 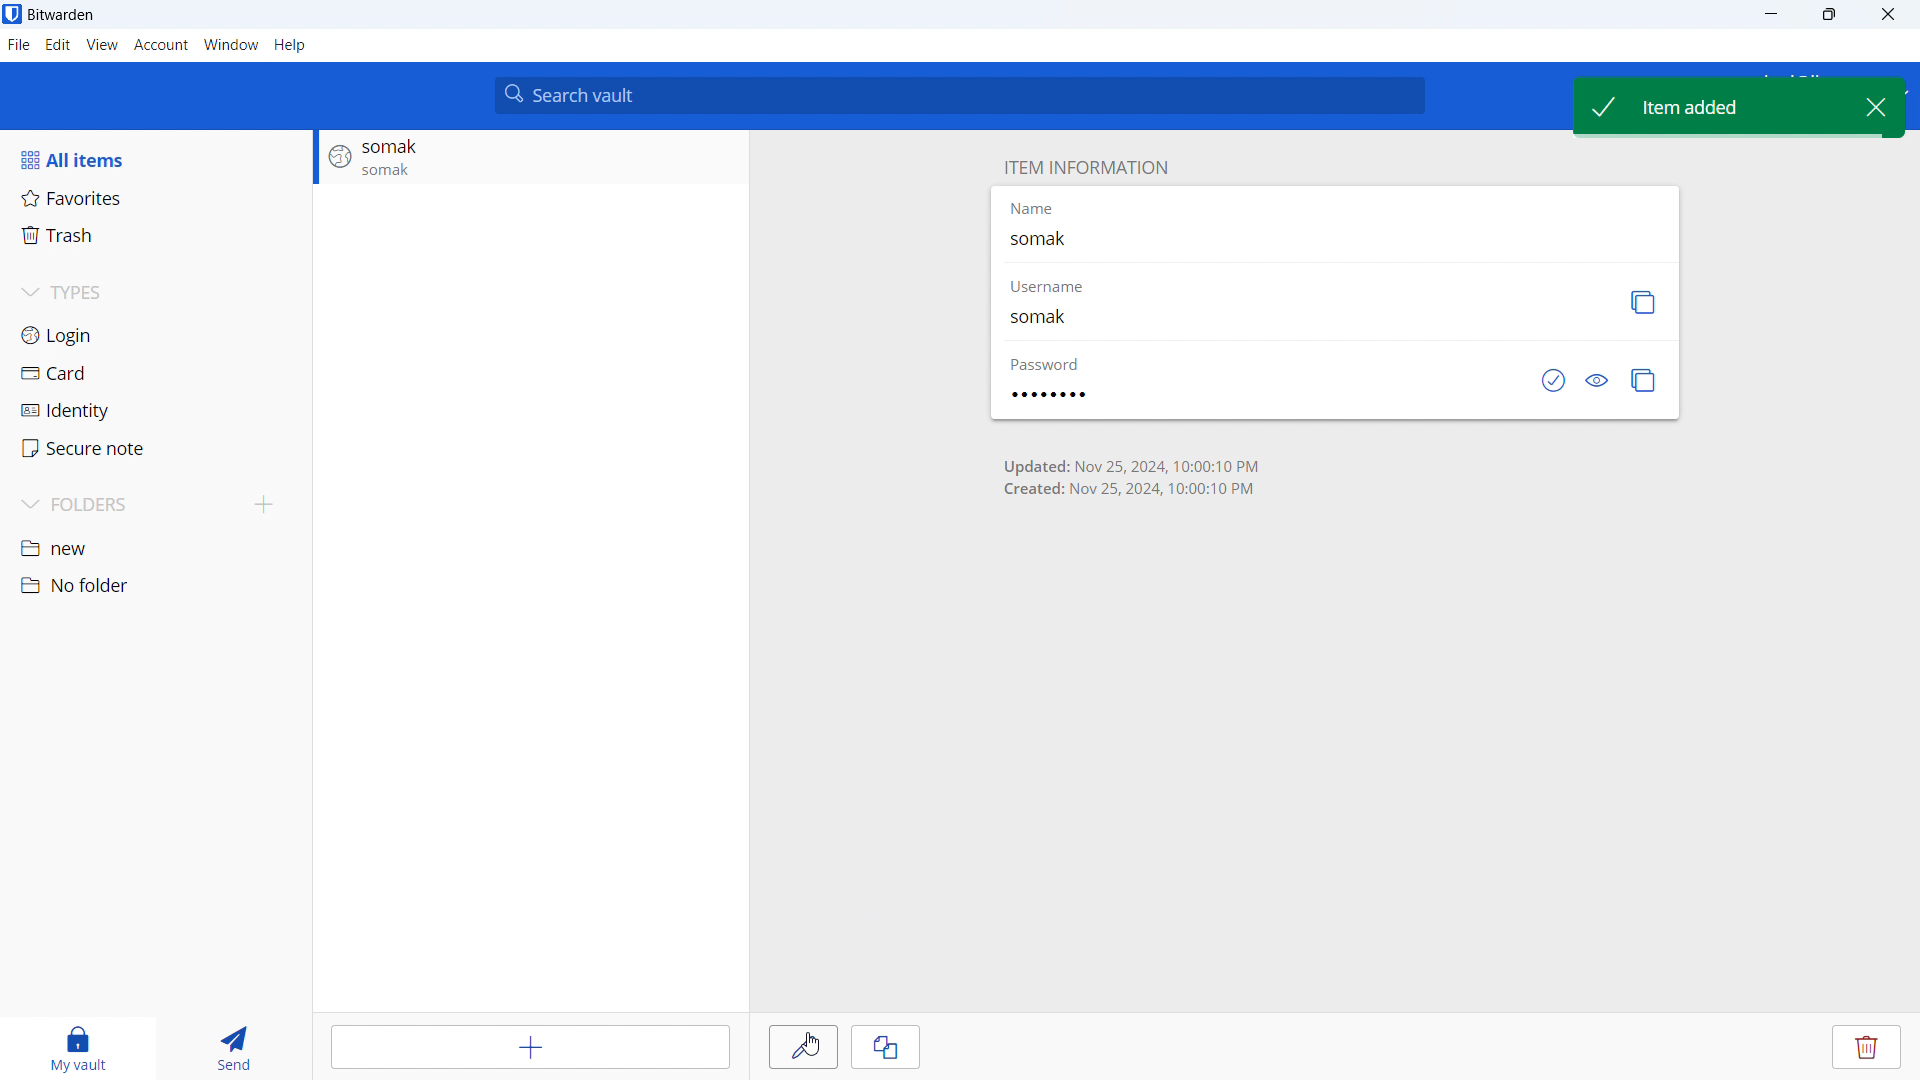 I want to click on username, so click(x=1048, y=284).